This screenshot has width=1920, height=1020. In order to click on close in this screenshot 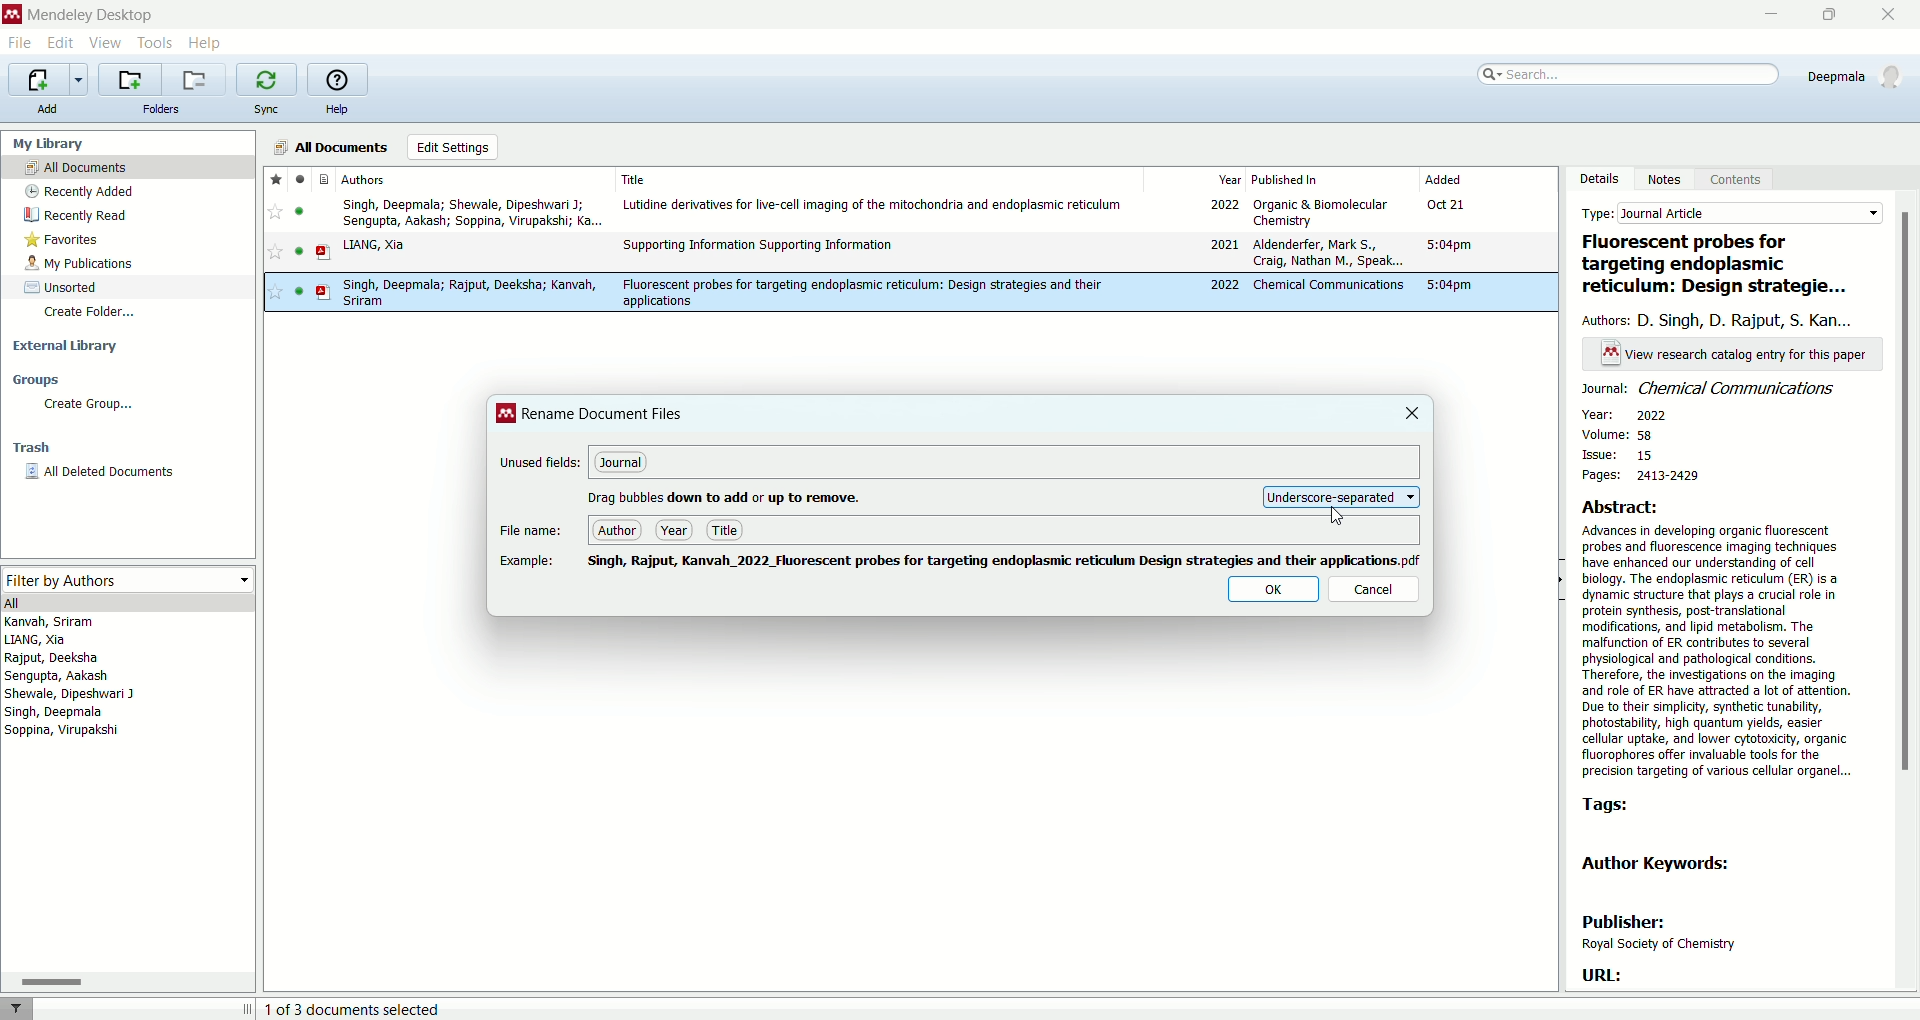, I will do `click(1413, 413)`.